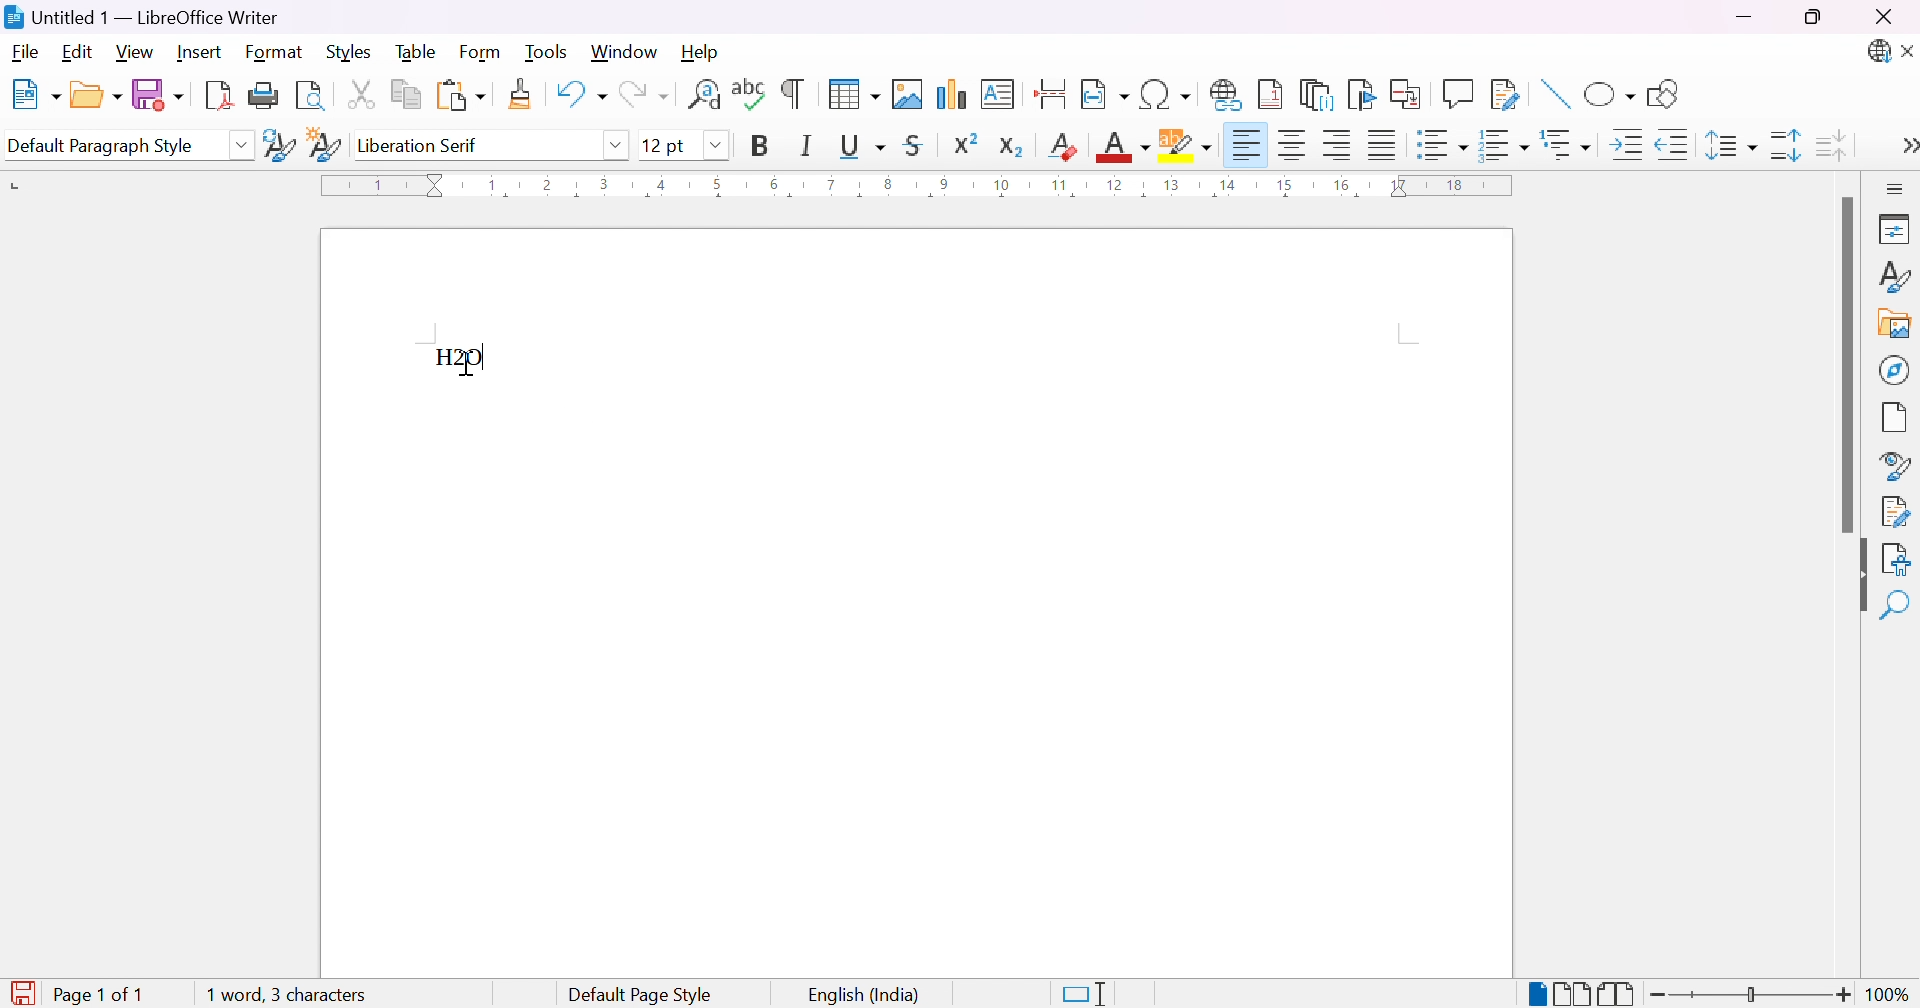 The height and width of the screenshot is (1008, 1920). I want to click on Toggle unordered list, so click(1444, 148).